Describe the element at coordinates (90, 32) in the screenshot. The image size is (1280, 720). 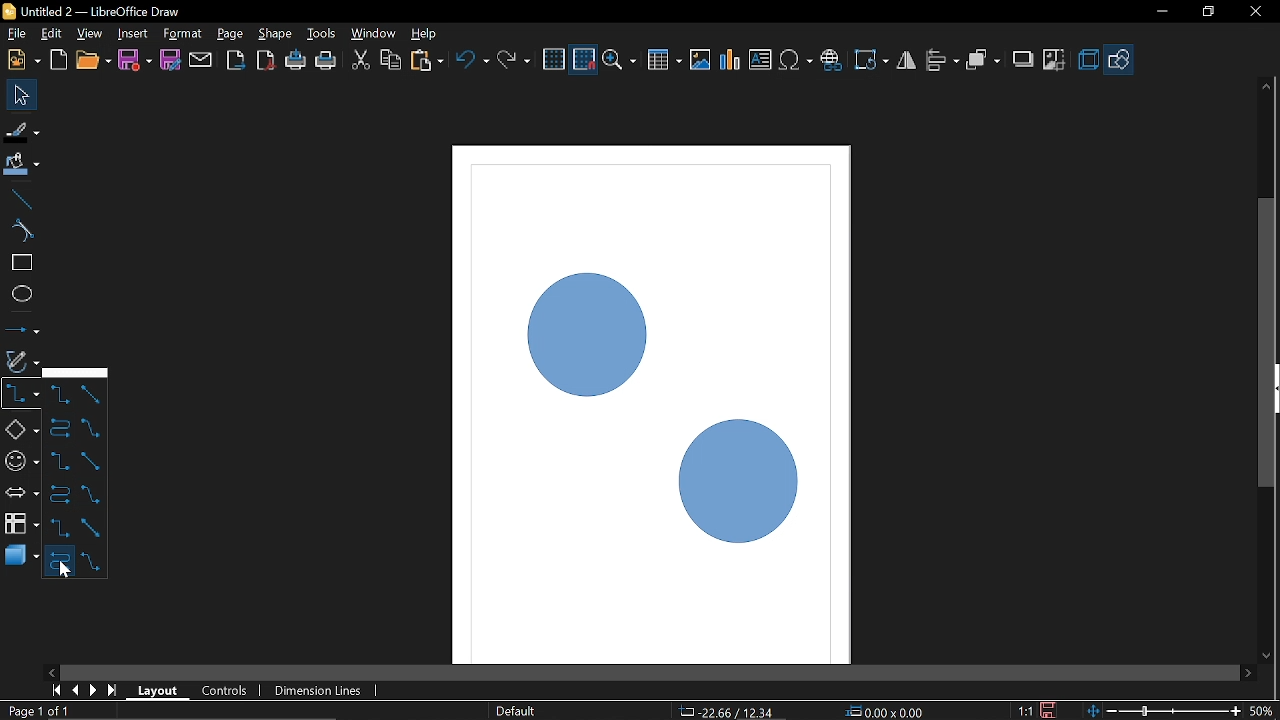
I see `View` at that location.